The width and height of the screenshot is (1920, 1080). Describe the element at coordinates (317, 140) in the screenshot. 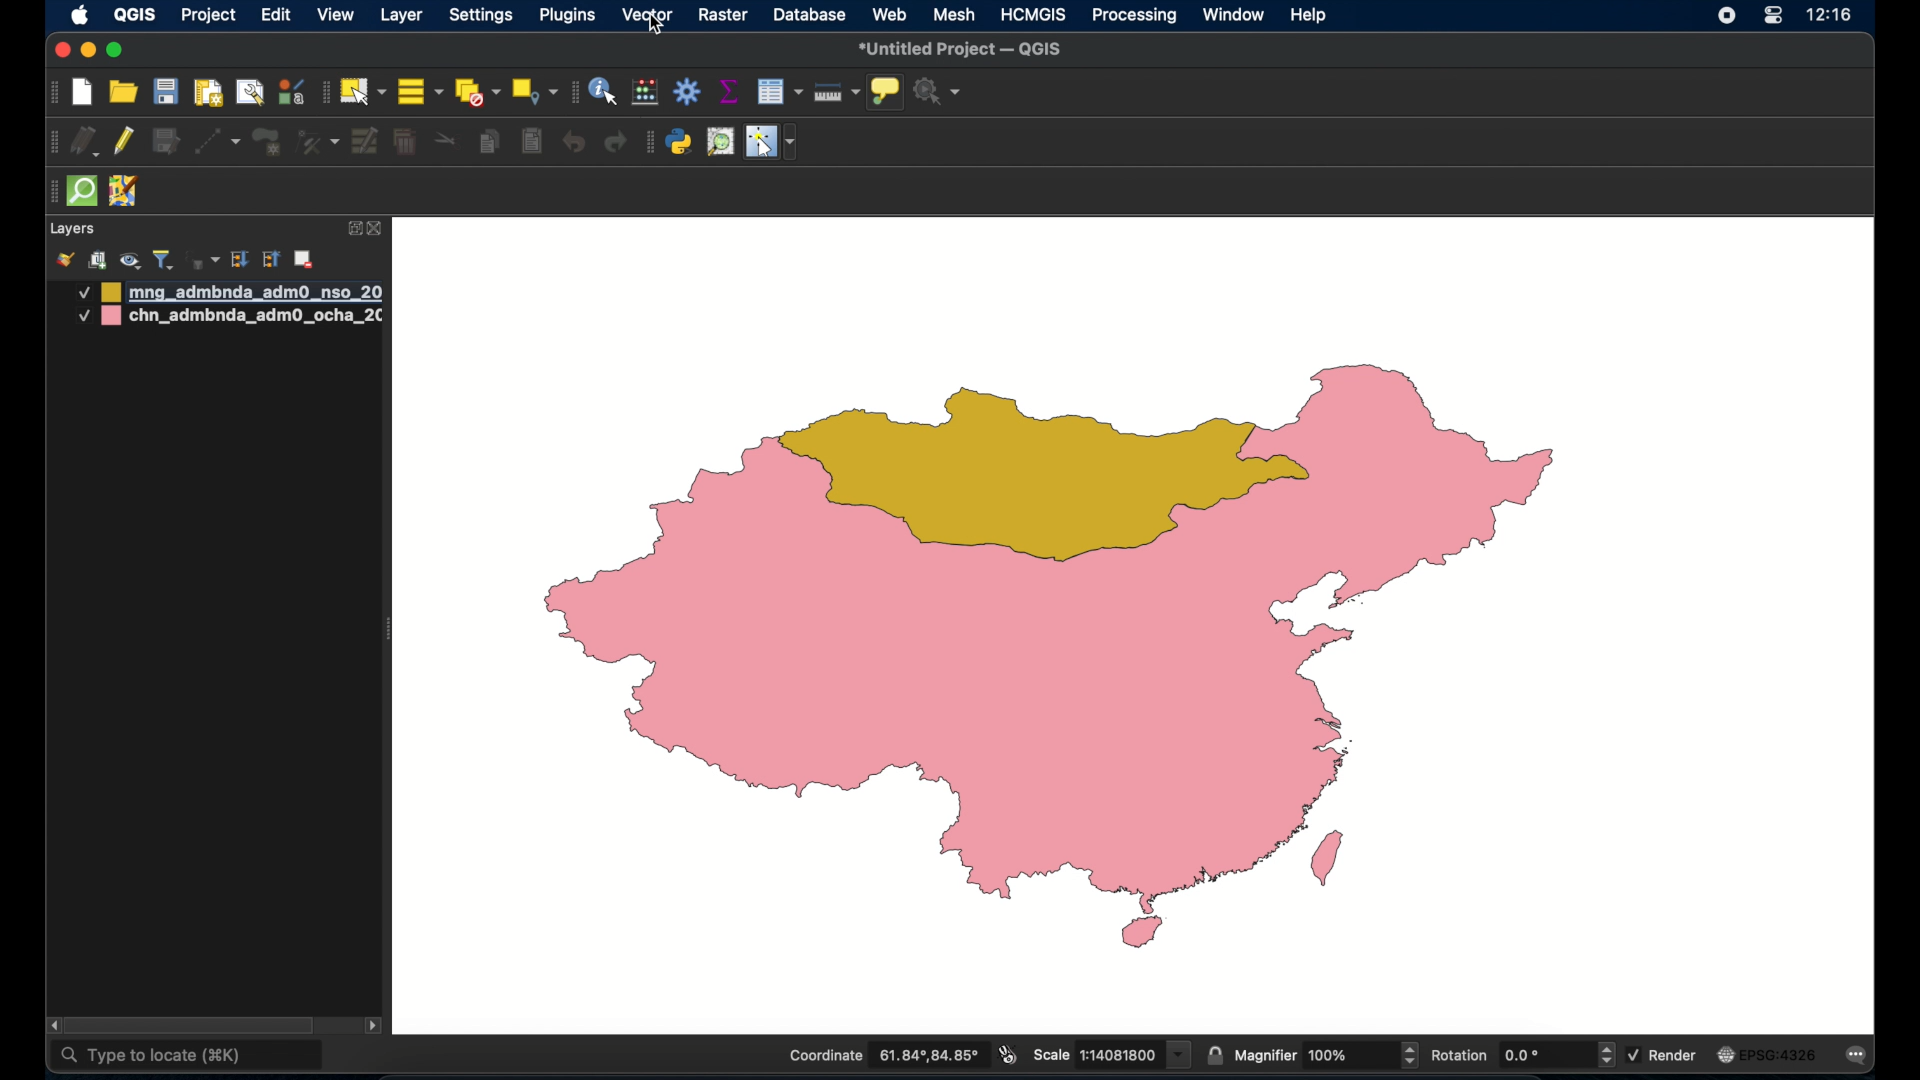

I see `vertex tool` at that location.